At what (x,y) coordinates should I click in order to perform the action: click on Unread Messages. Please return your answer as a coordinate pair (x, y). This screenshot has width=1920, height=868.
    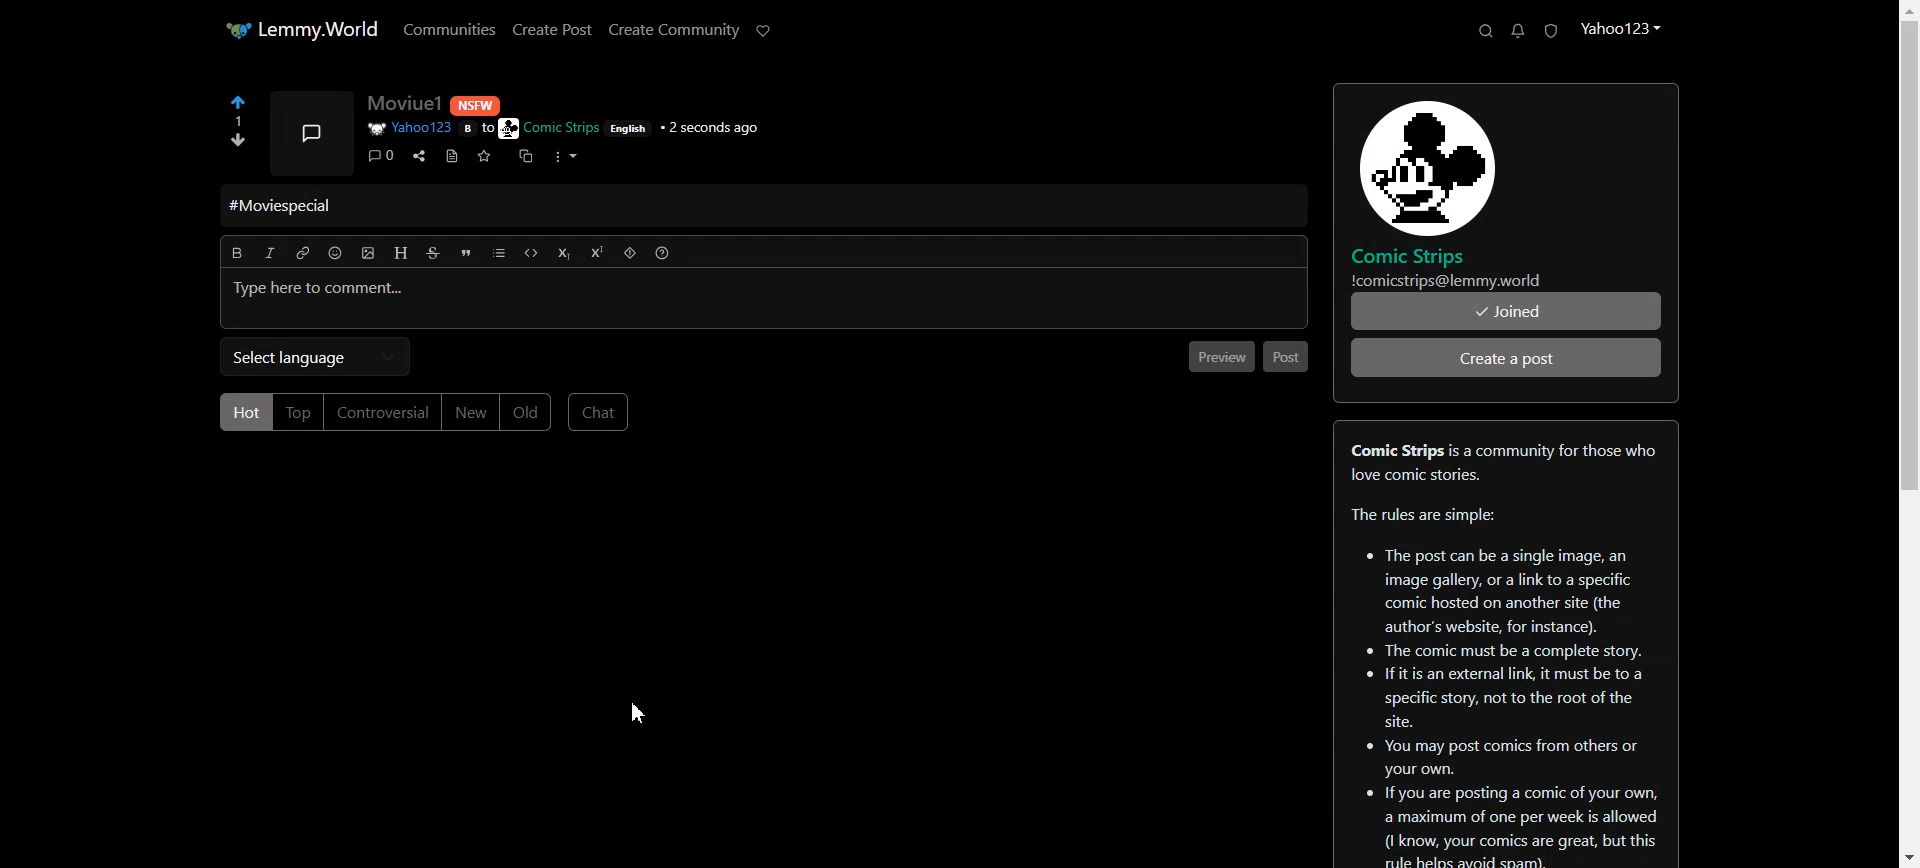
    Looking at the image, I should click on (1518, 31).